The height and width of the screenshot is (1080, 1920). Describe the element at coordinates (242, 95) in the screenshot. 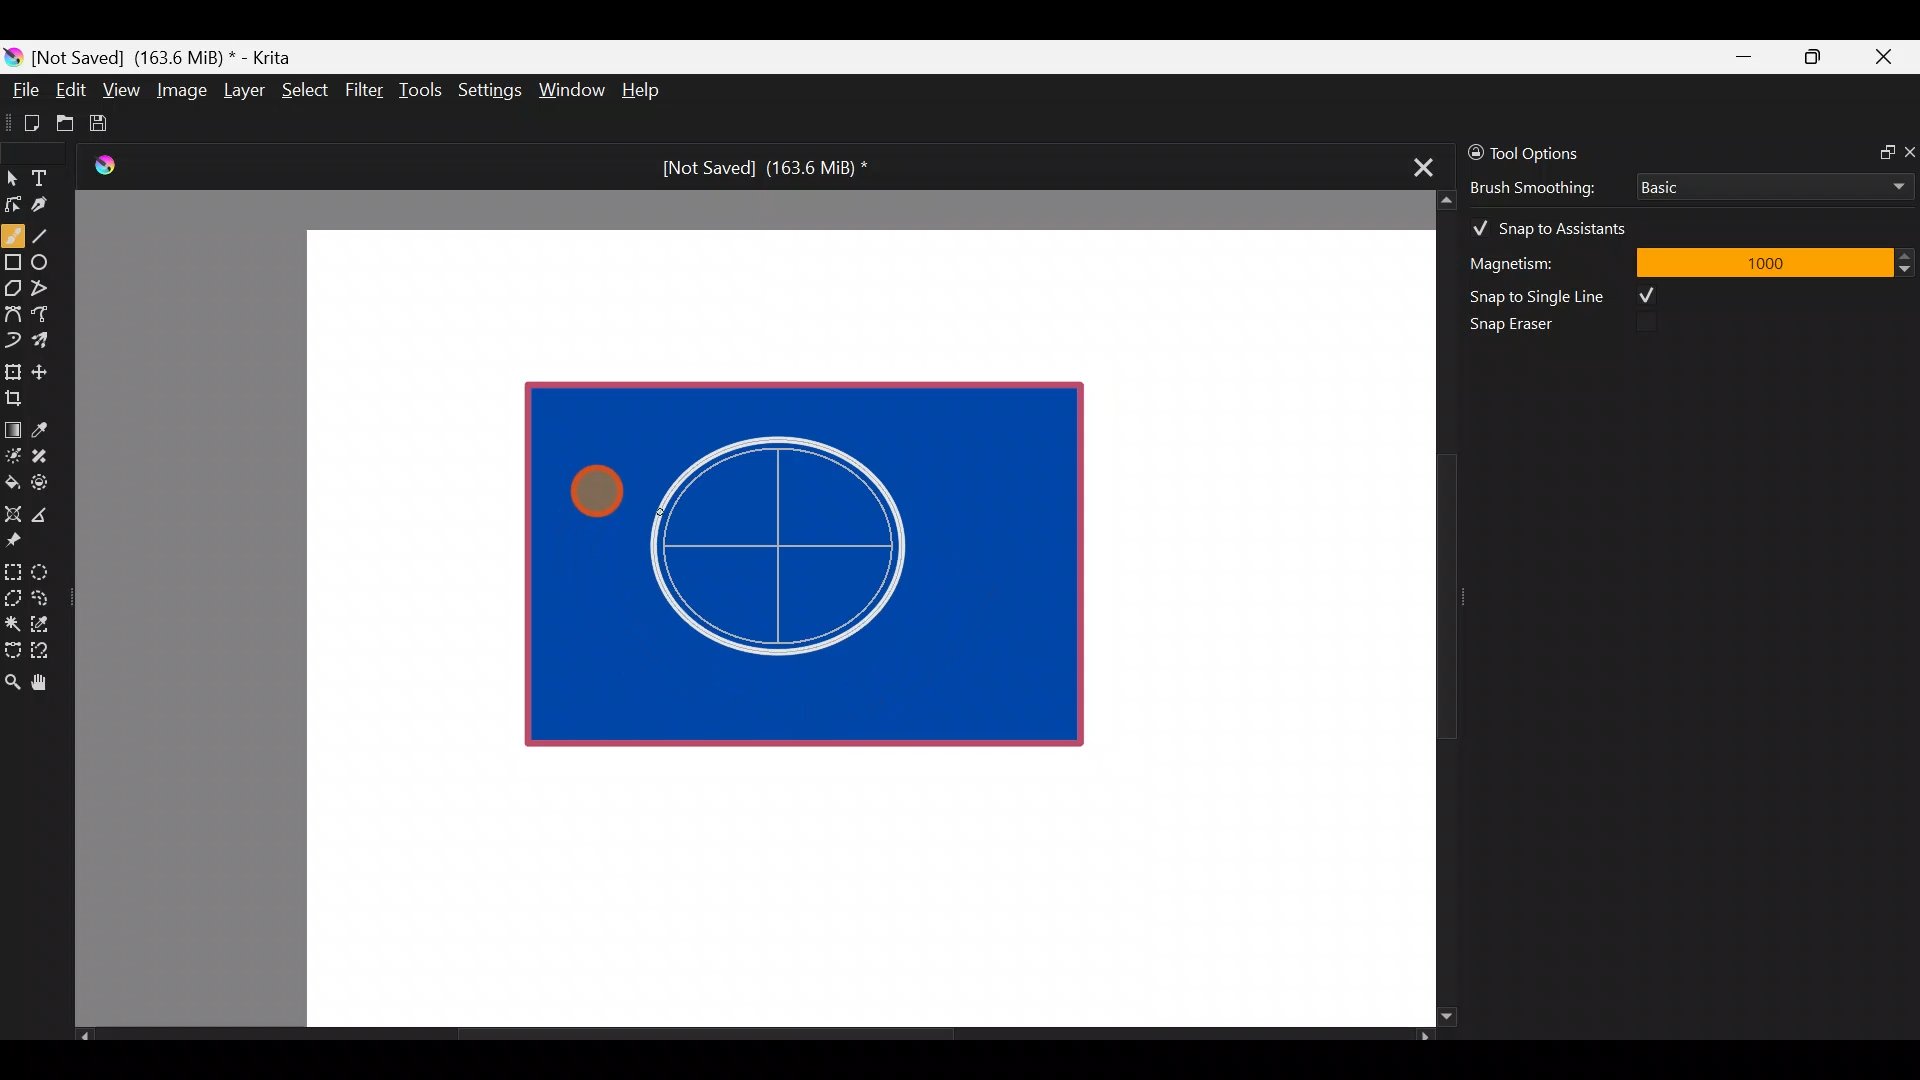

I see `Layer` at that location.